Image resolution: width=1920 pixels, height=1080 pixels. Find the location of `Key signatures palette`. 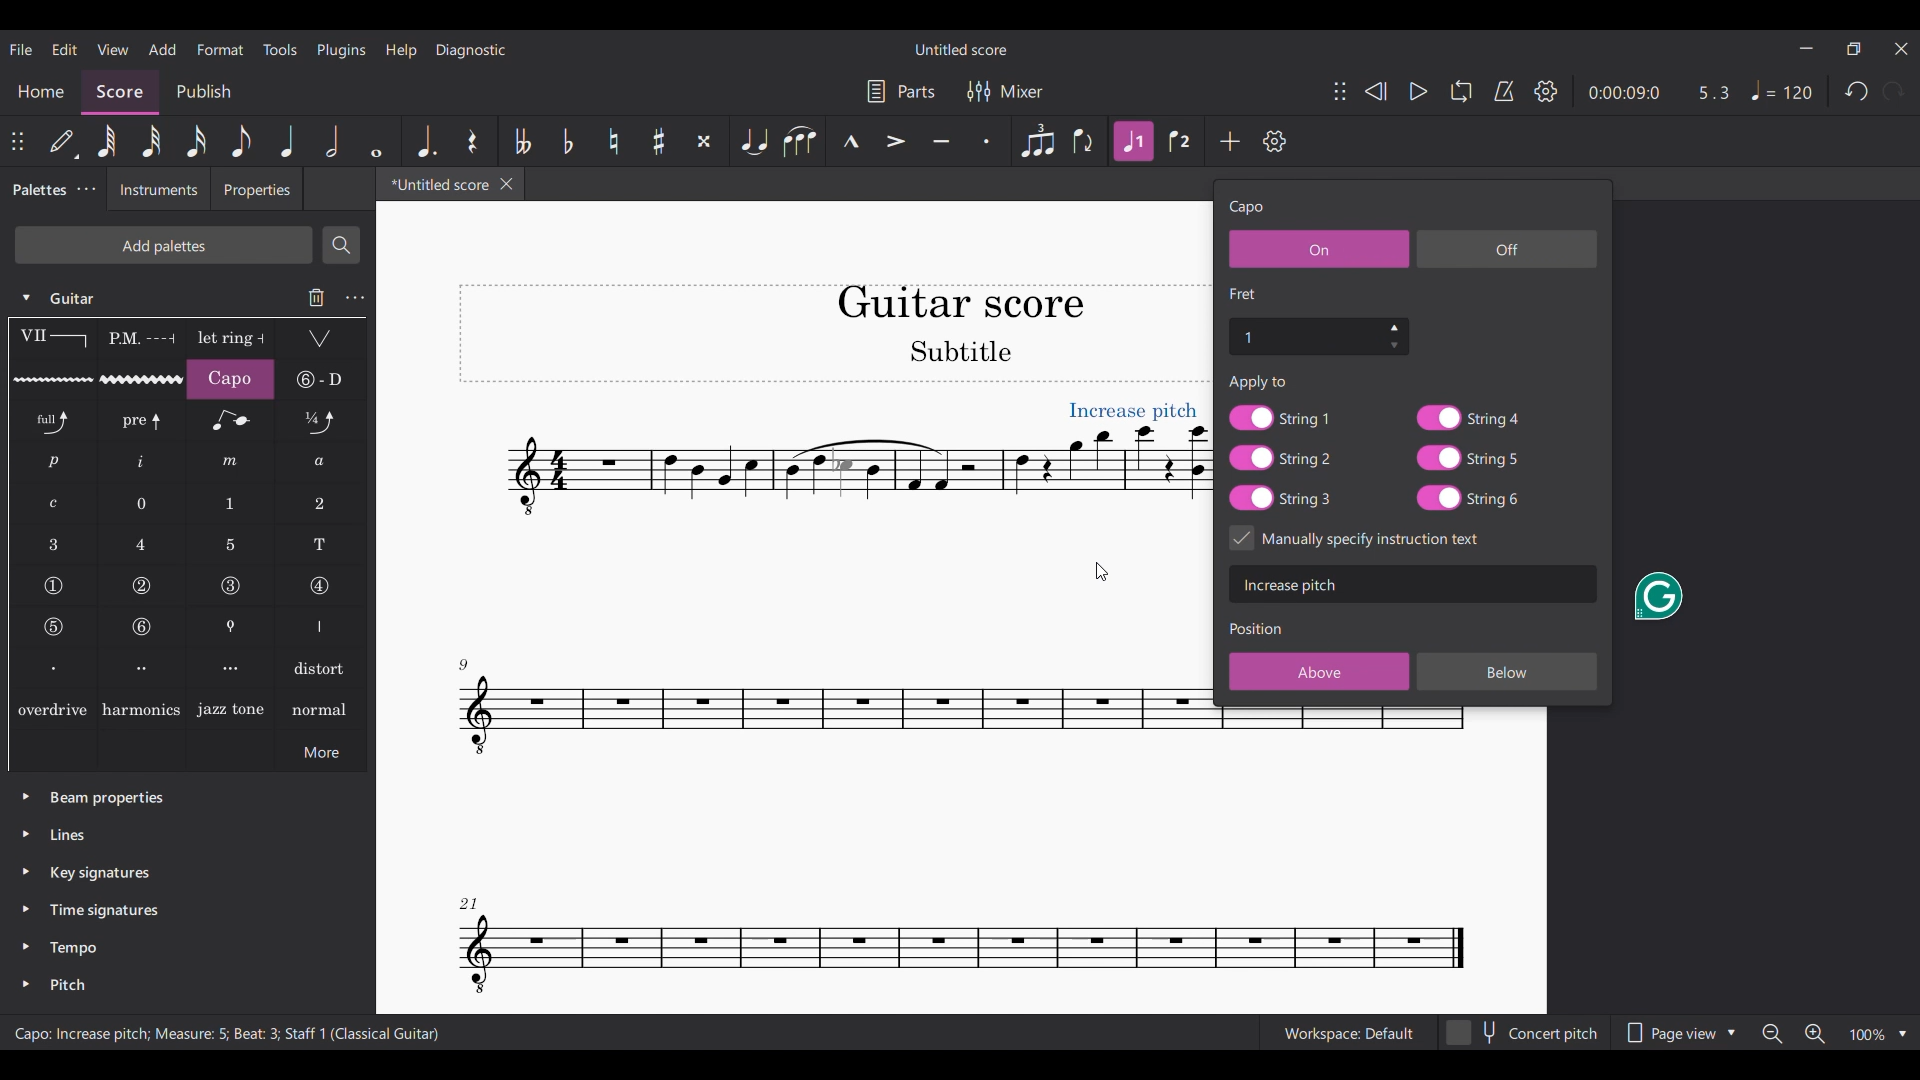

Key signatures palette is located at coordinates (100, 873).